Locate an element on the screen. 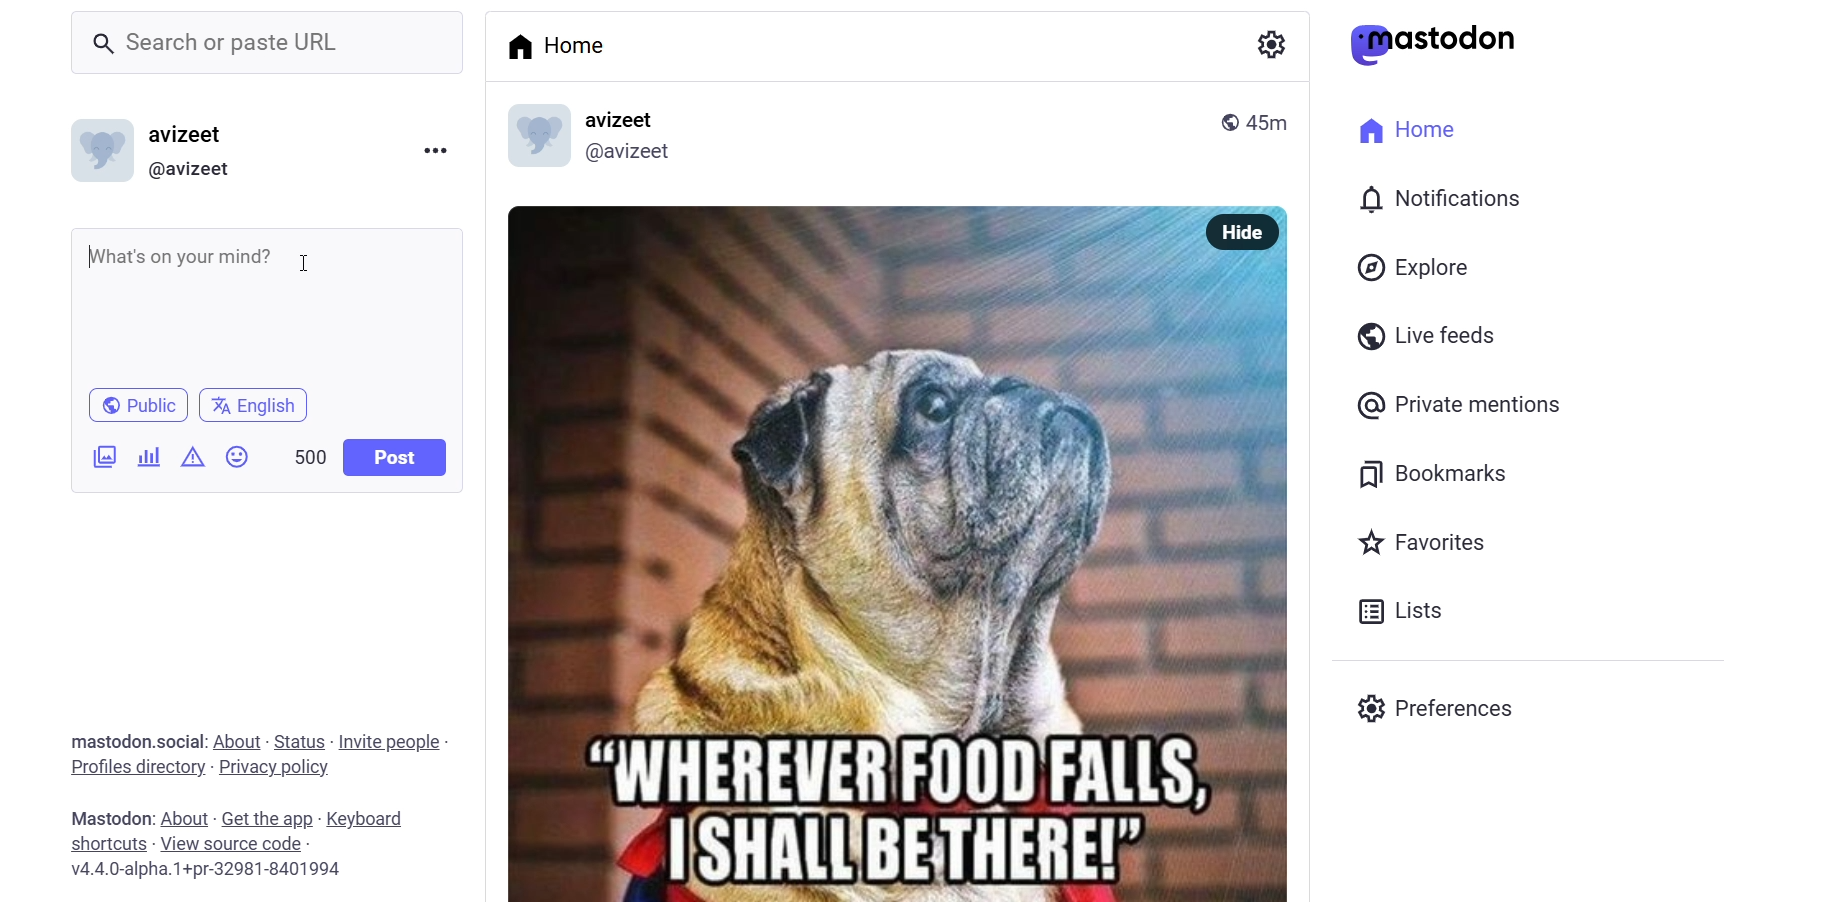  a is located at coordinates (1270, 44).